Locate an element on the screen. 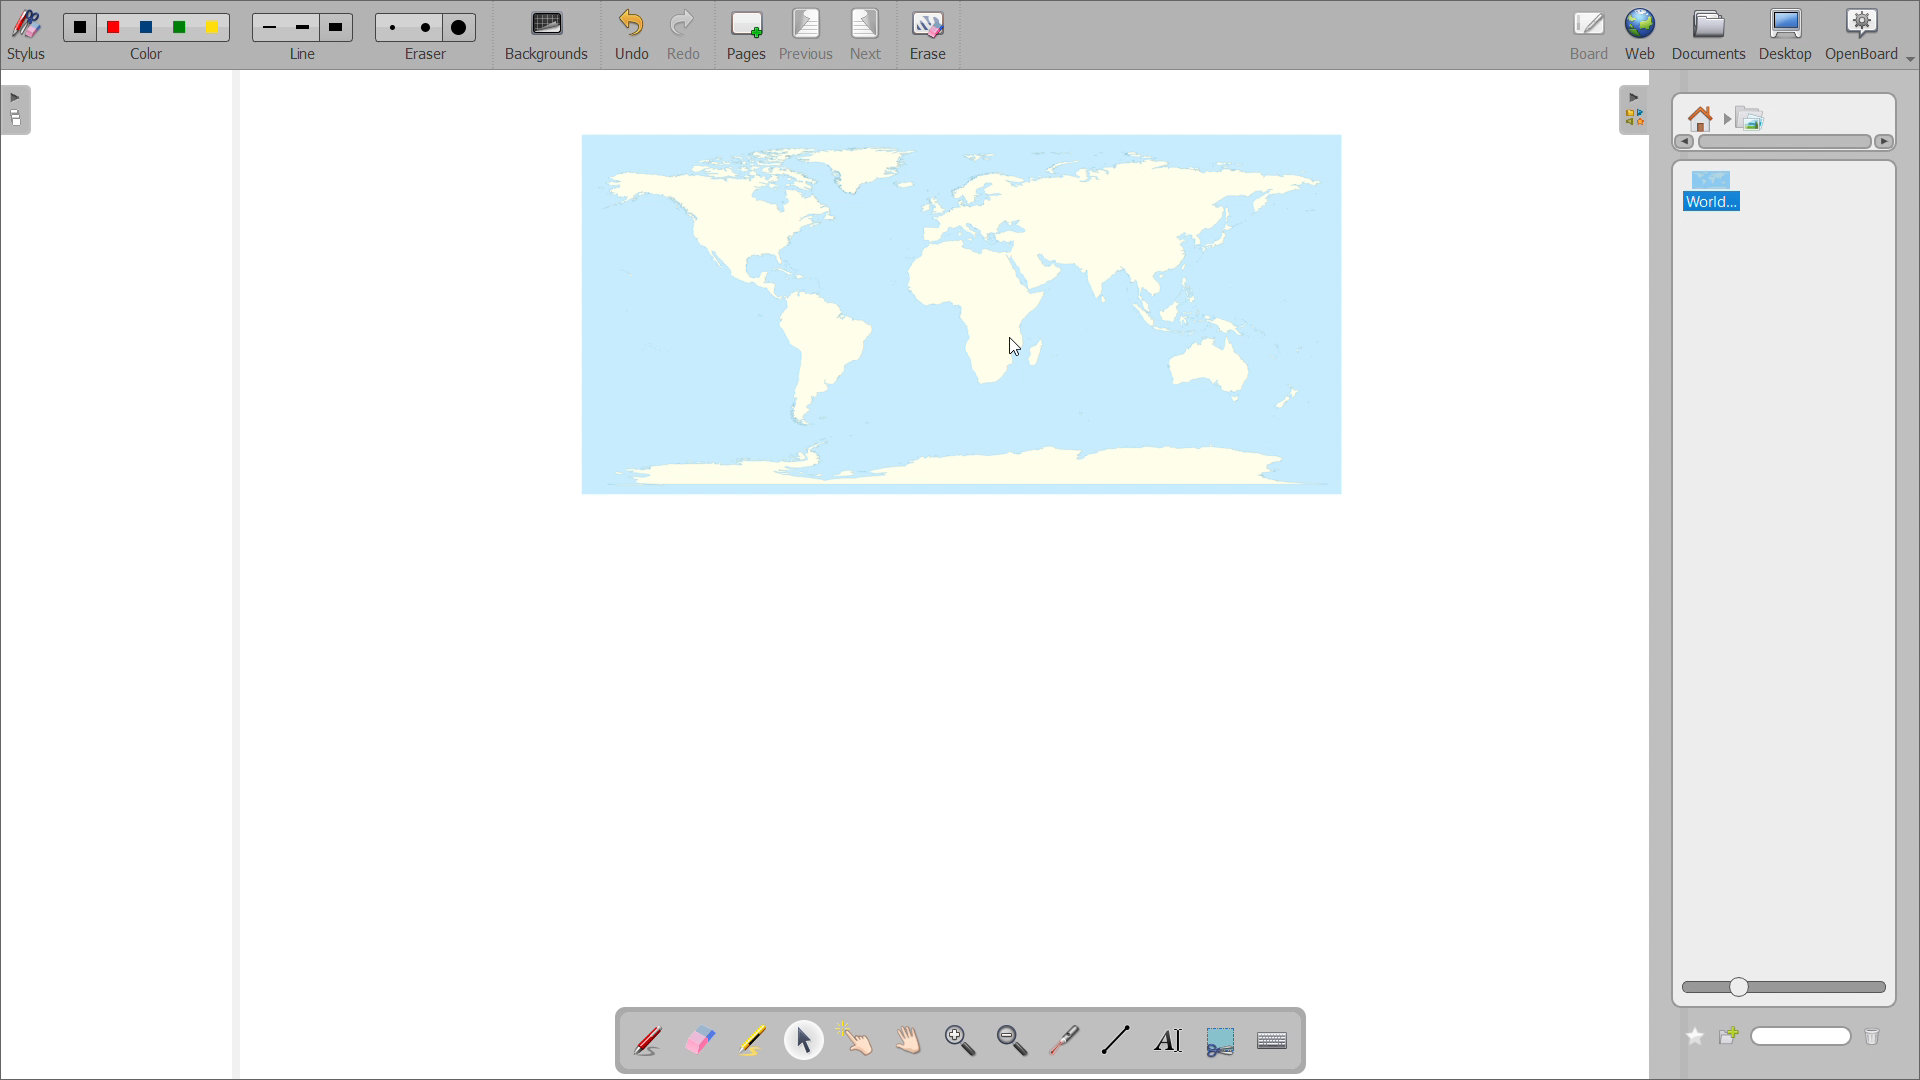 The image size is (1920, 1080). erase is located at coordinates (928, 36).